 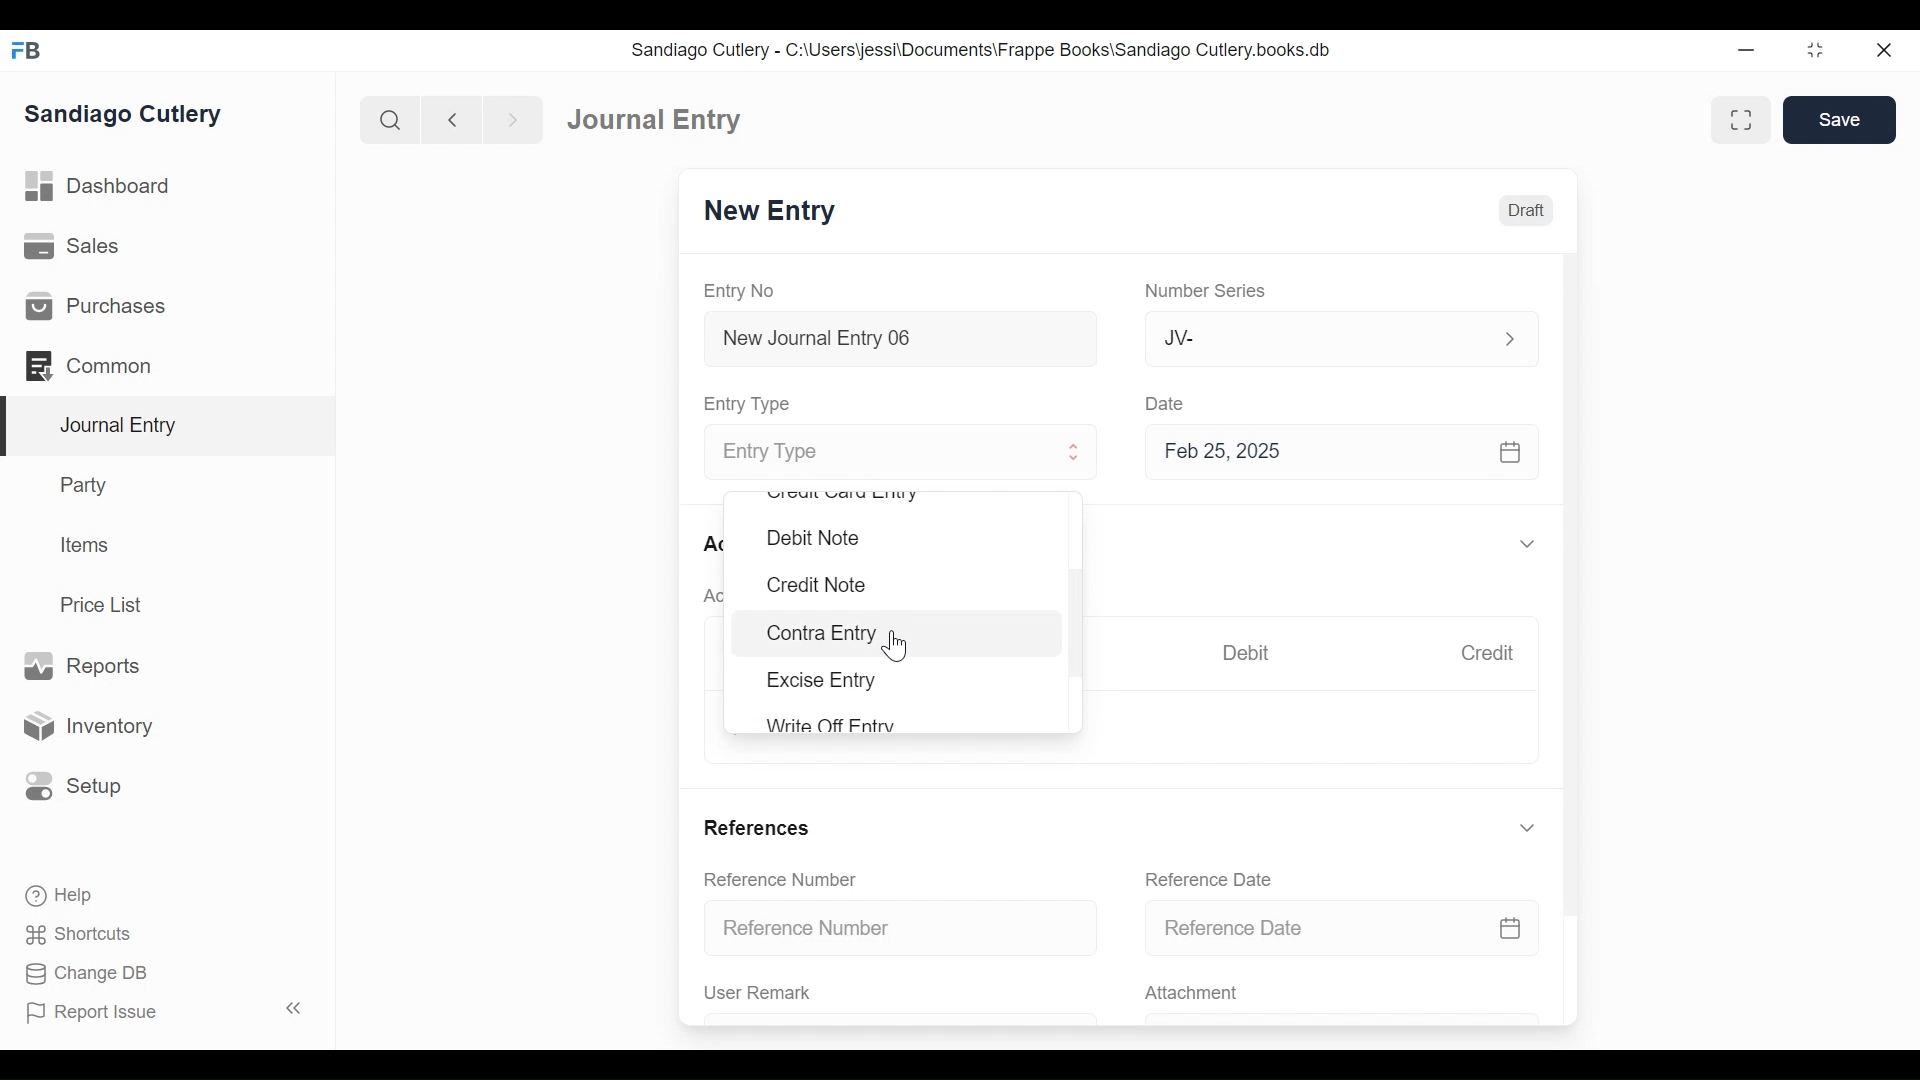 What do you see at coordinates (28, 51) in the screenshot?
I see `Frappe Books Desktop icon` at bounding box center [28, 51].